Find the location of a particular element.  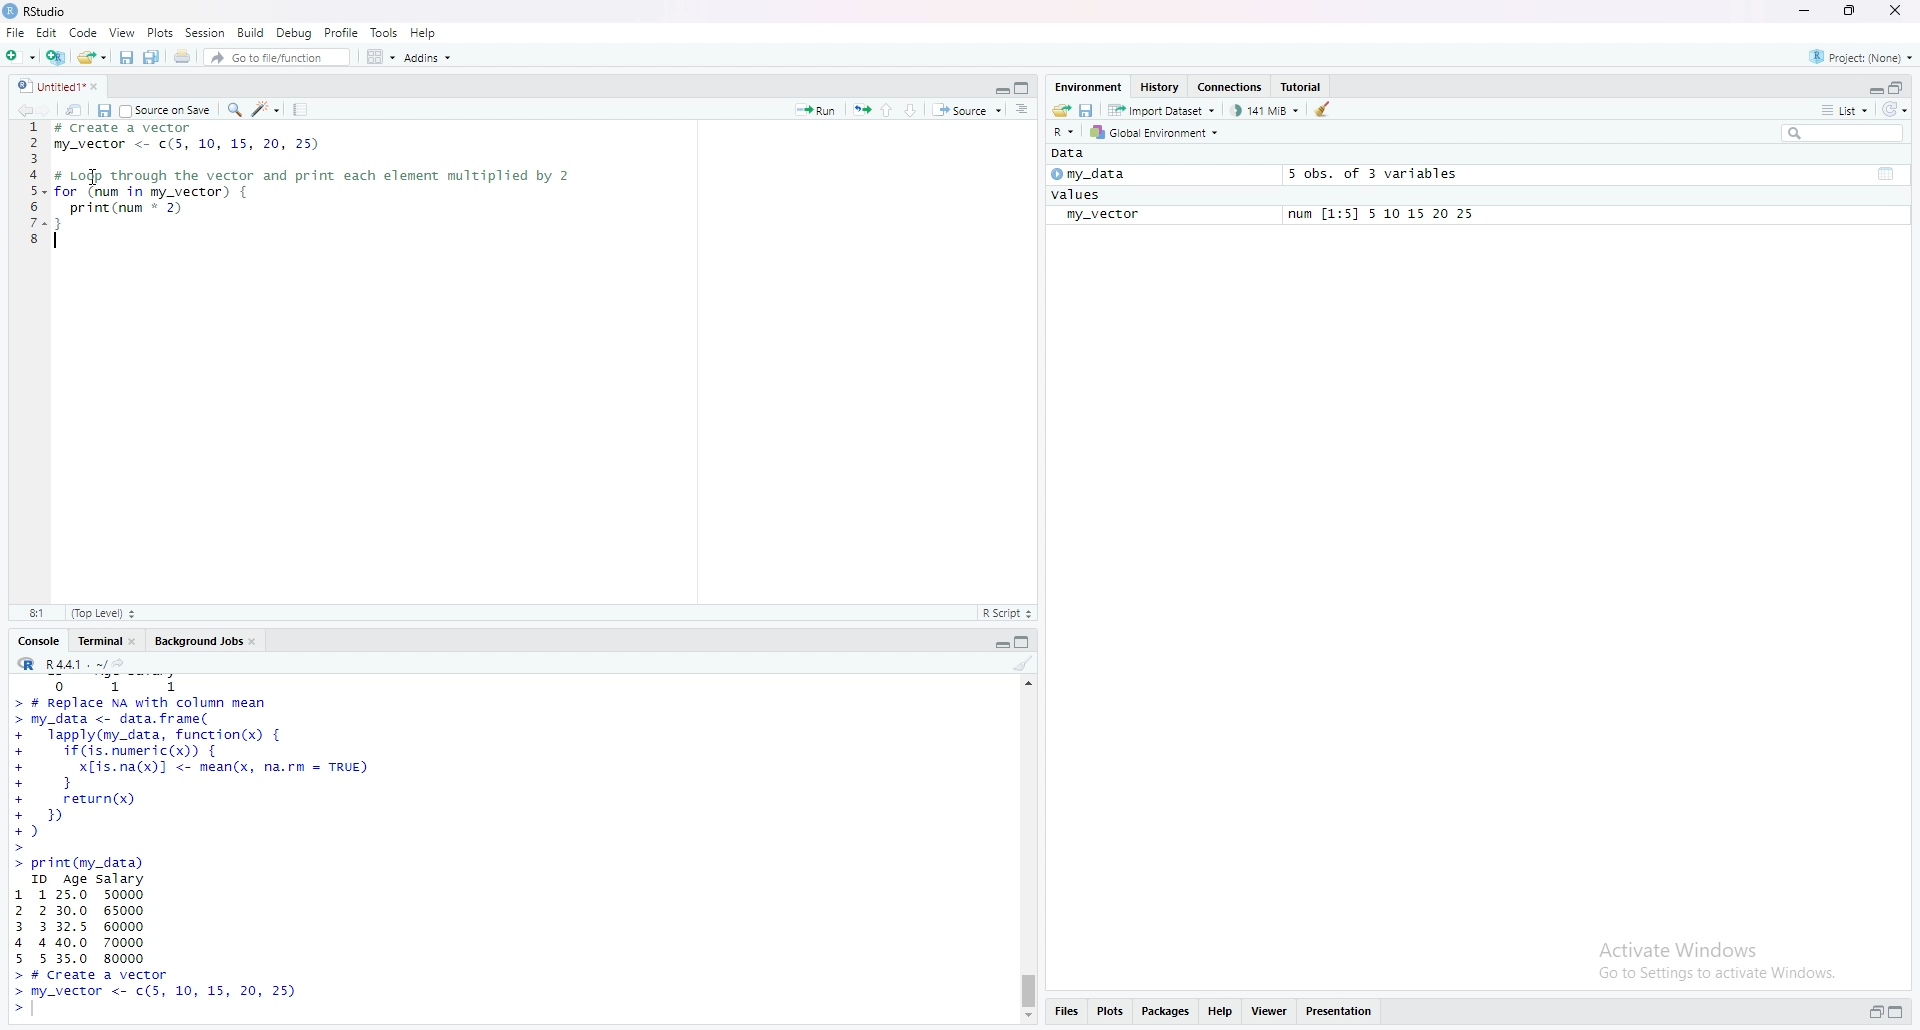

cursor is located at coordinates (92, 177).